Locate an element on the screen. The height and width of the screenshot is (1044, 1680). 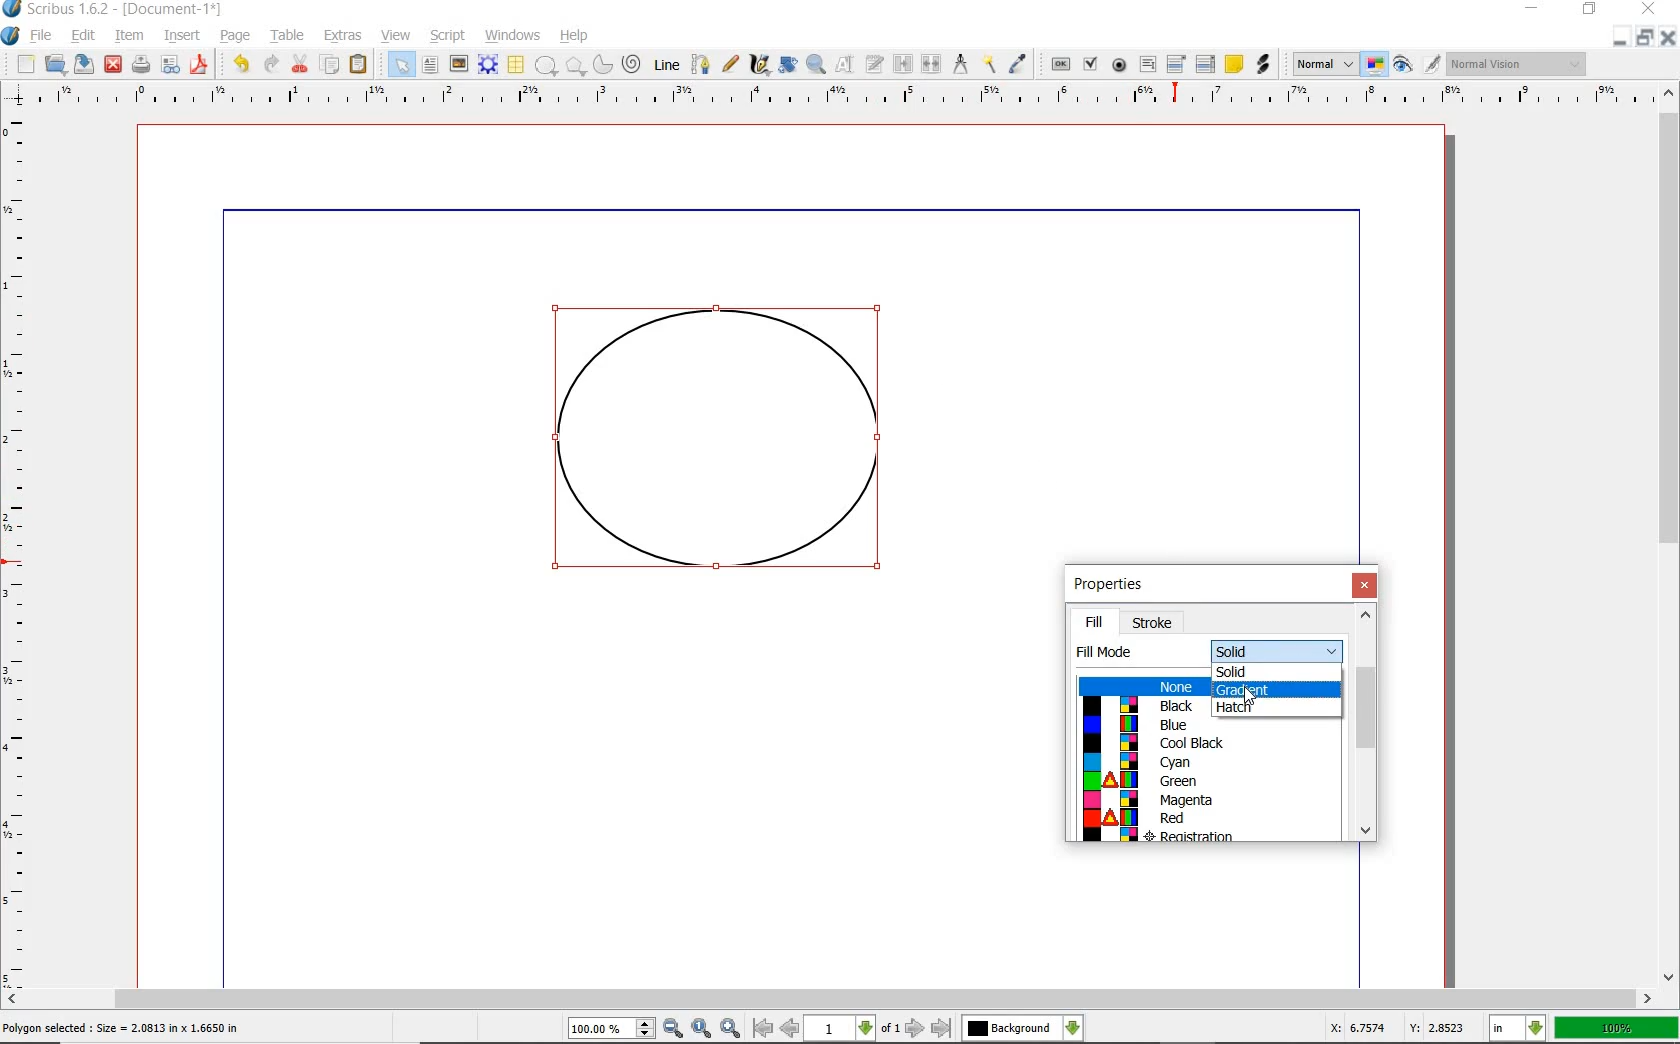
RENDER FRAME is located at coordinates (486, 64).